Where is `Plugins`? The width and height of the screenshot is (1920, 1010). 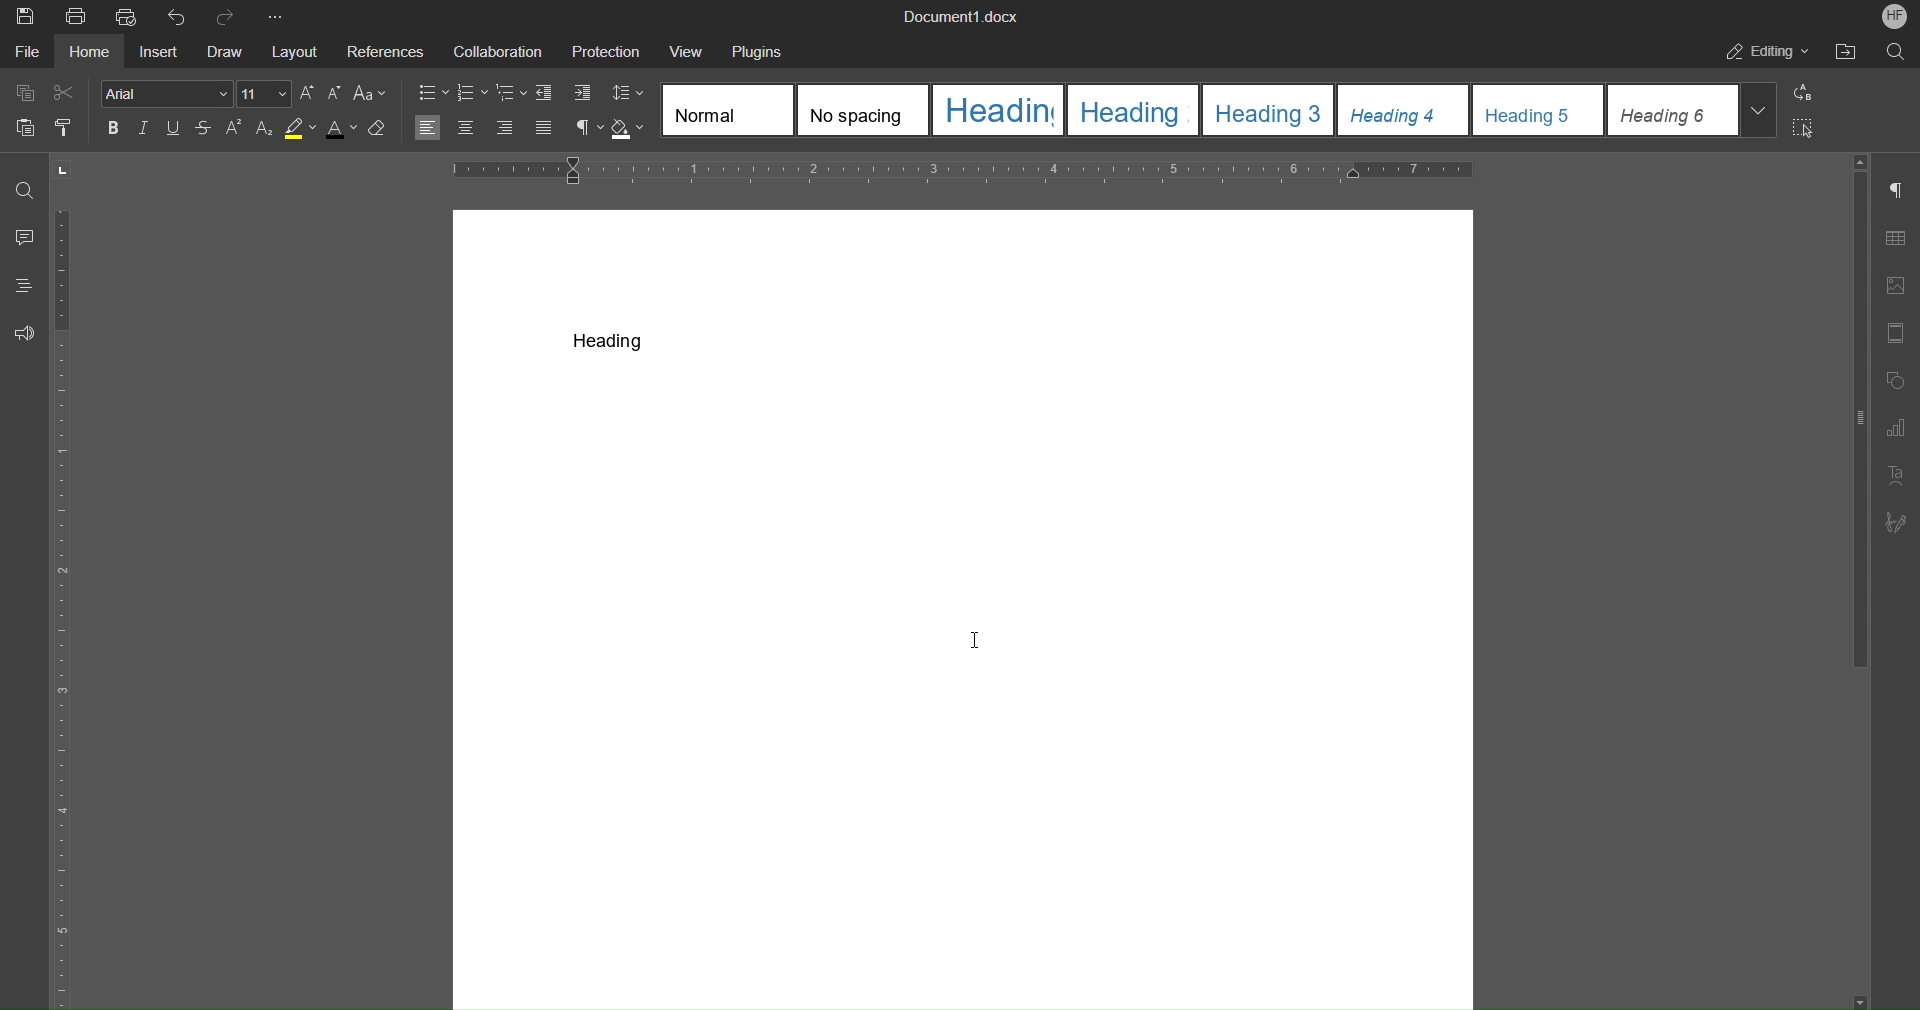
Plugins is located at coordinates (760, 50).